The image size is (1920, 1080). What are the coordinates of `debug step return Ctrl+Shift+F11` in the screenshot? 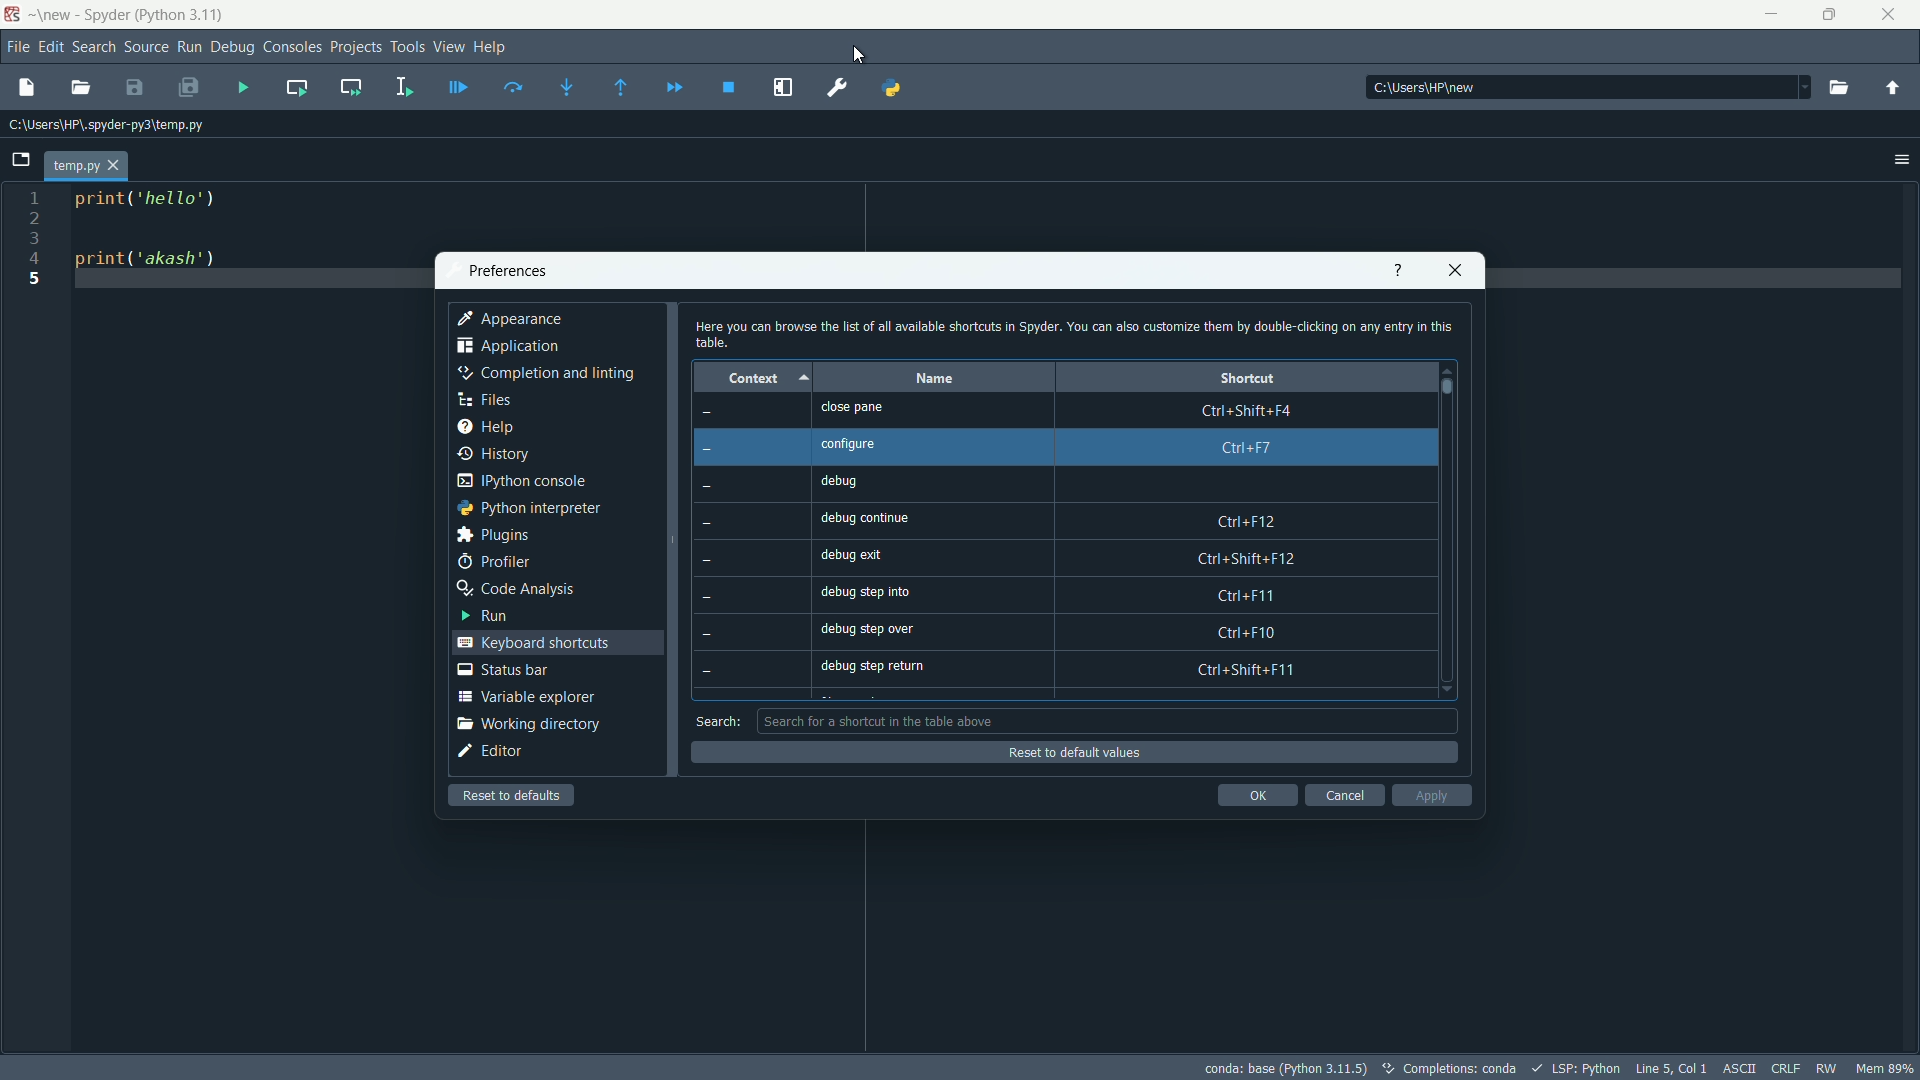 It's located at (1082, 670).